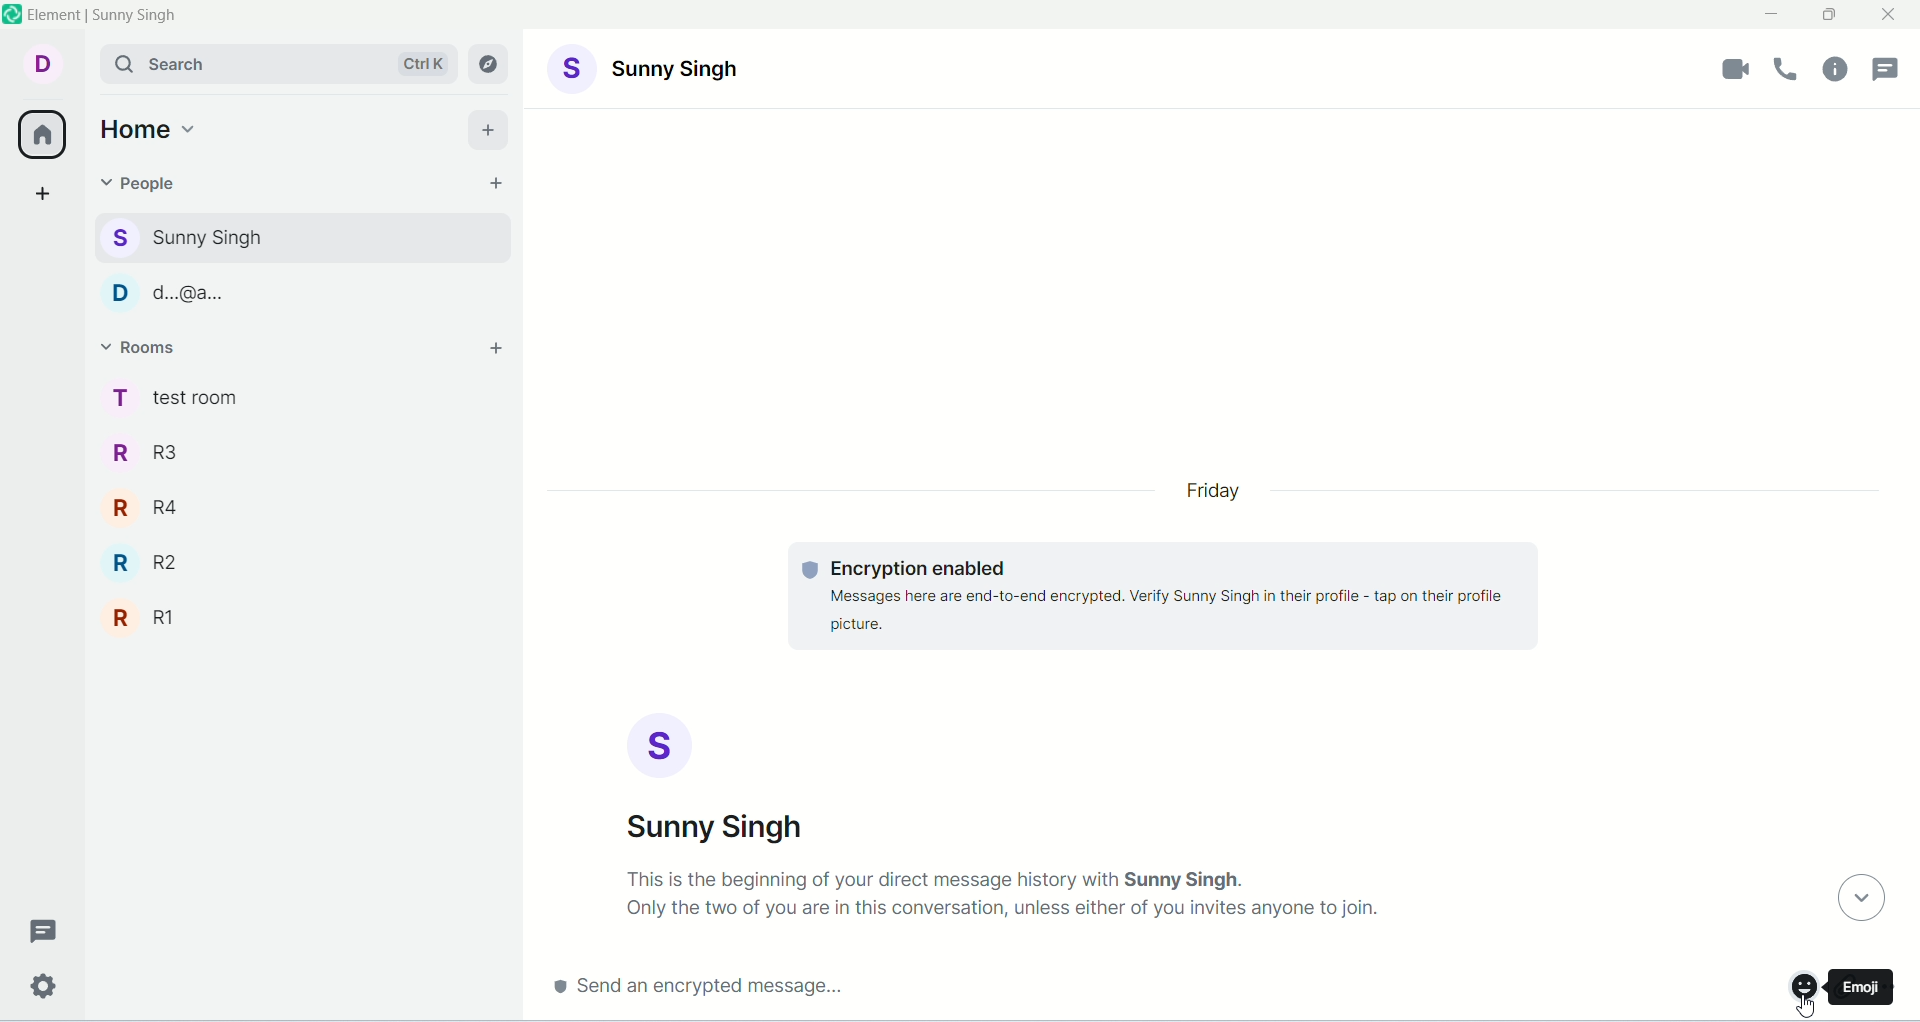  I want to click on create a space, so click(44, 196).